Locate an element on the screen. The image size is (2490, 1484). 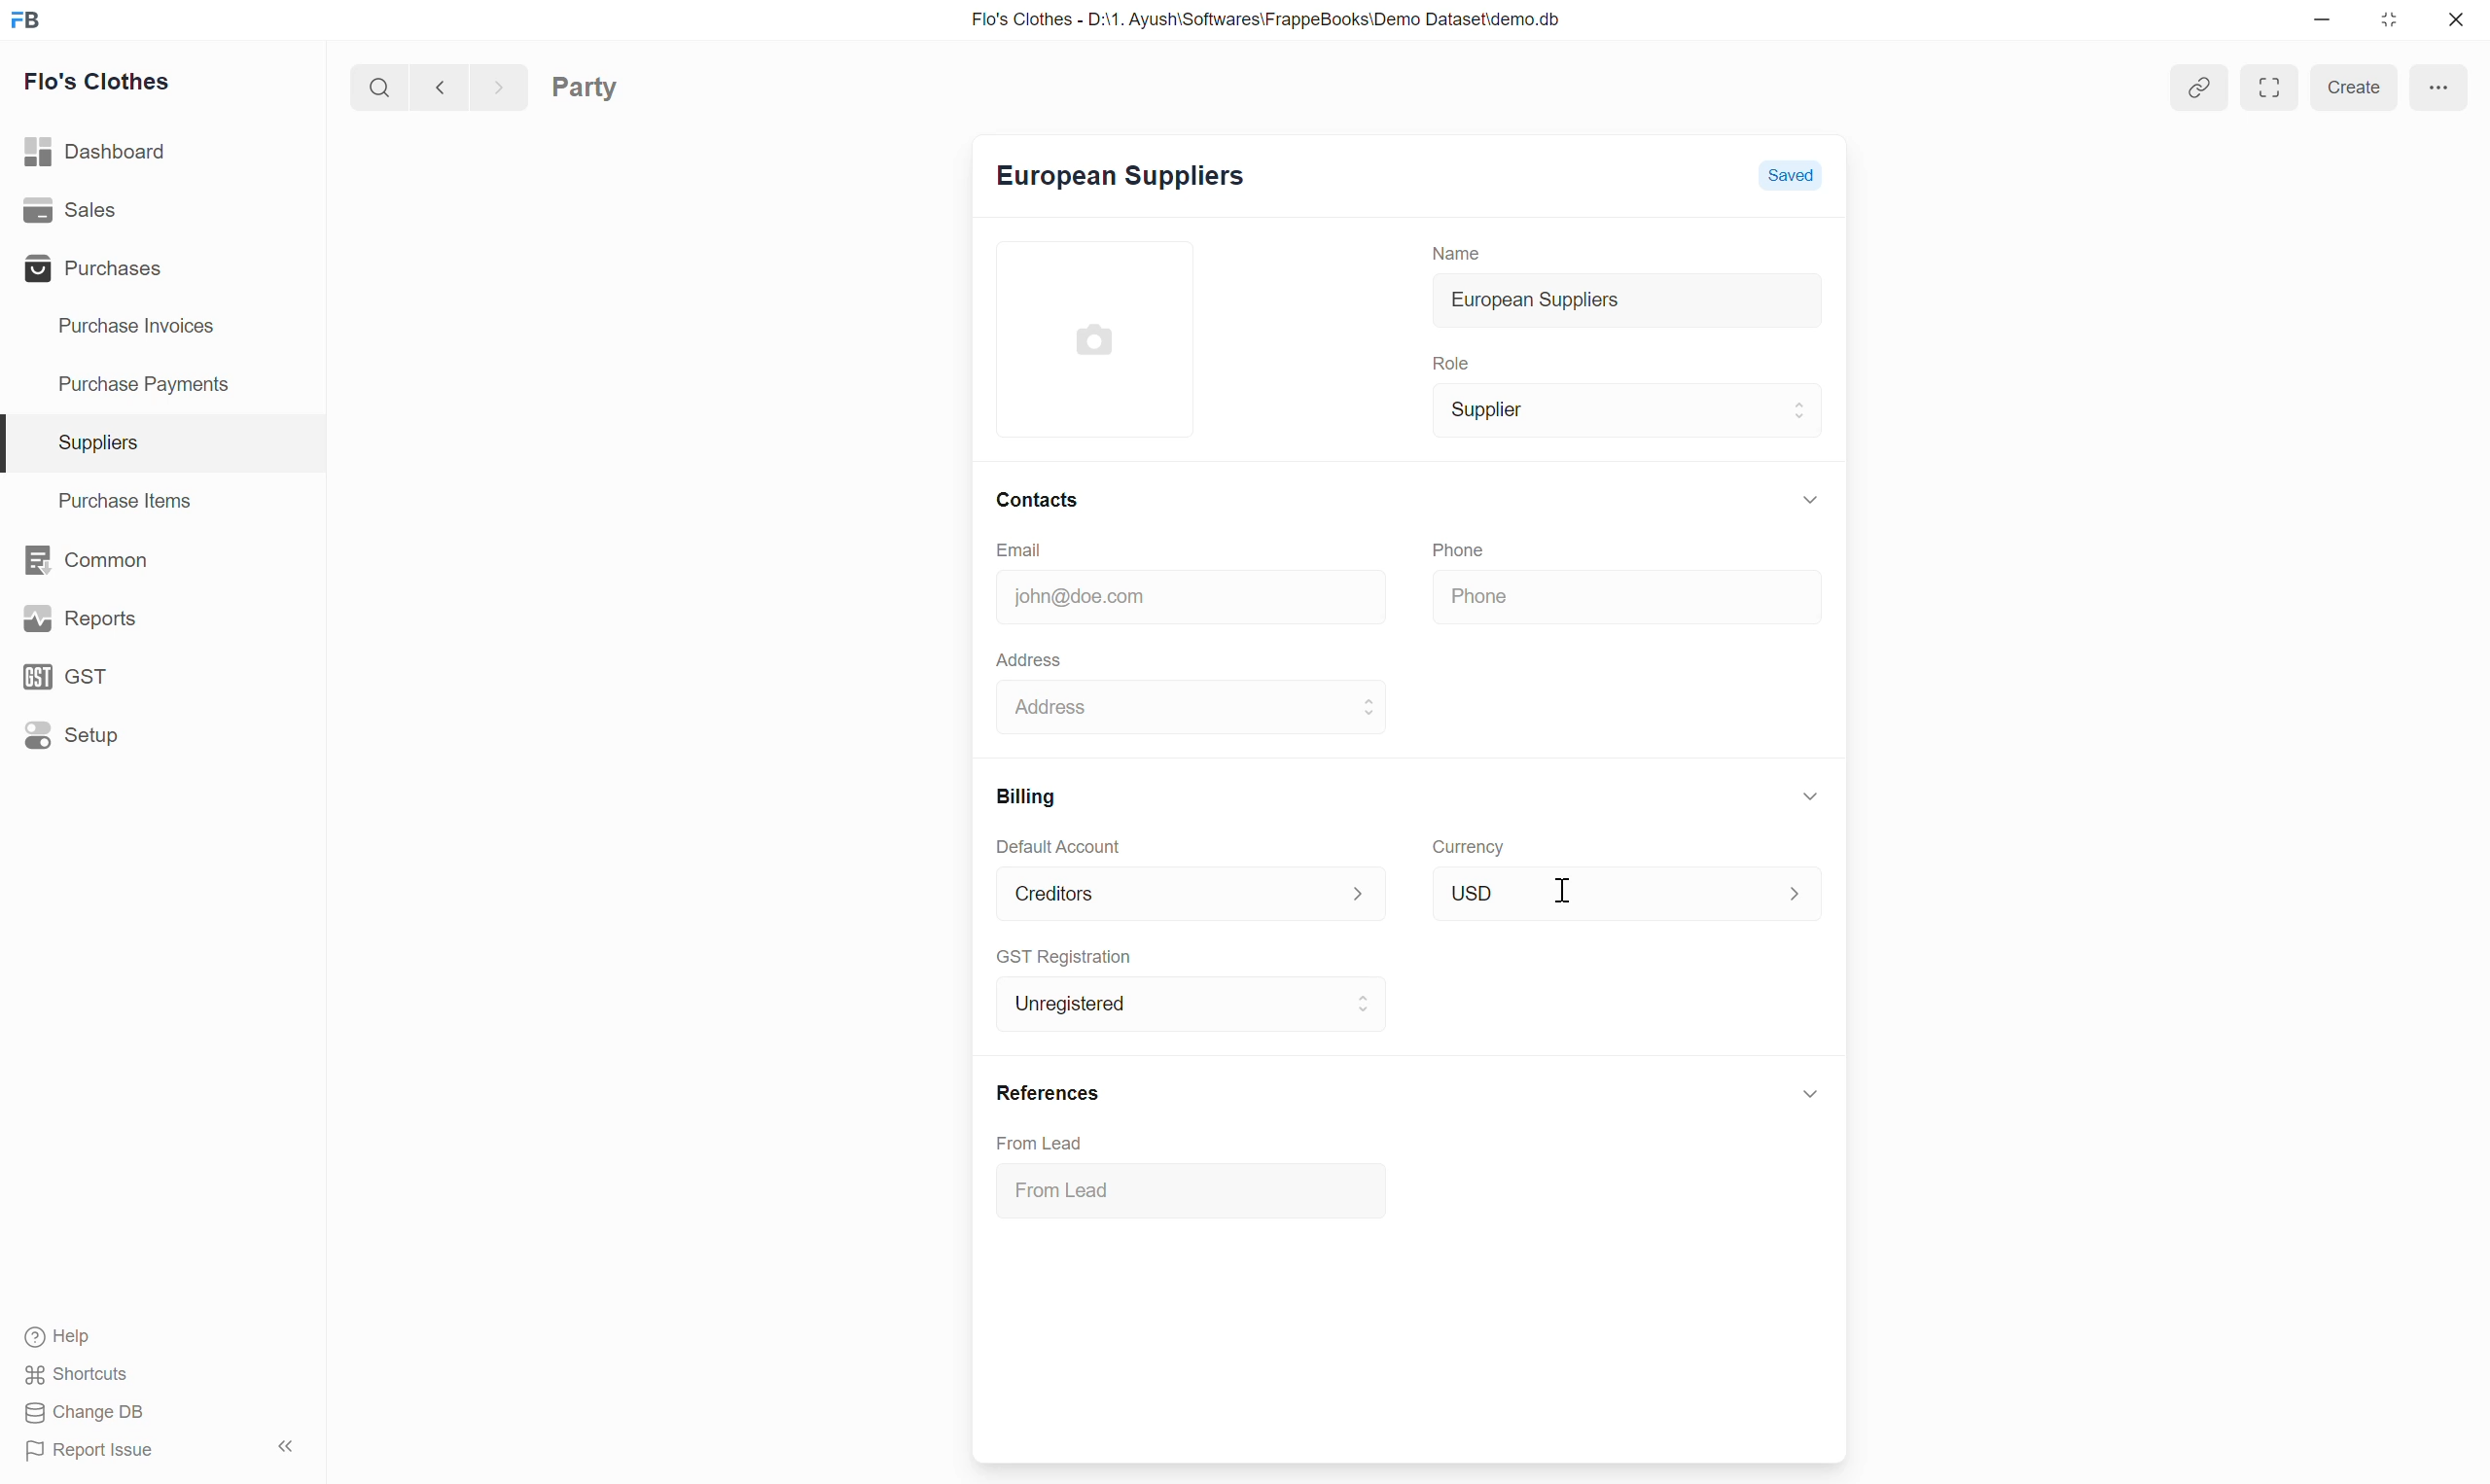
GST is located at coordinates (66, 666).